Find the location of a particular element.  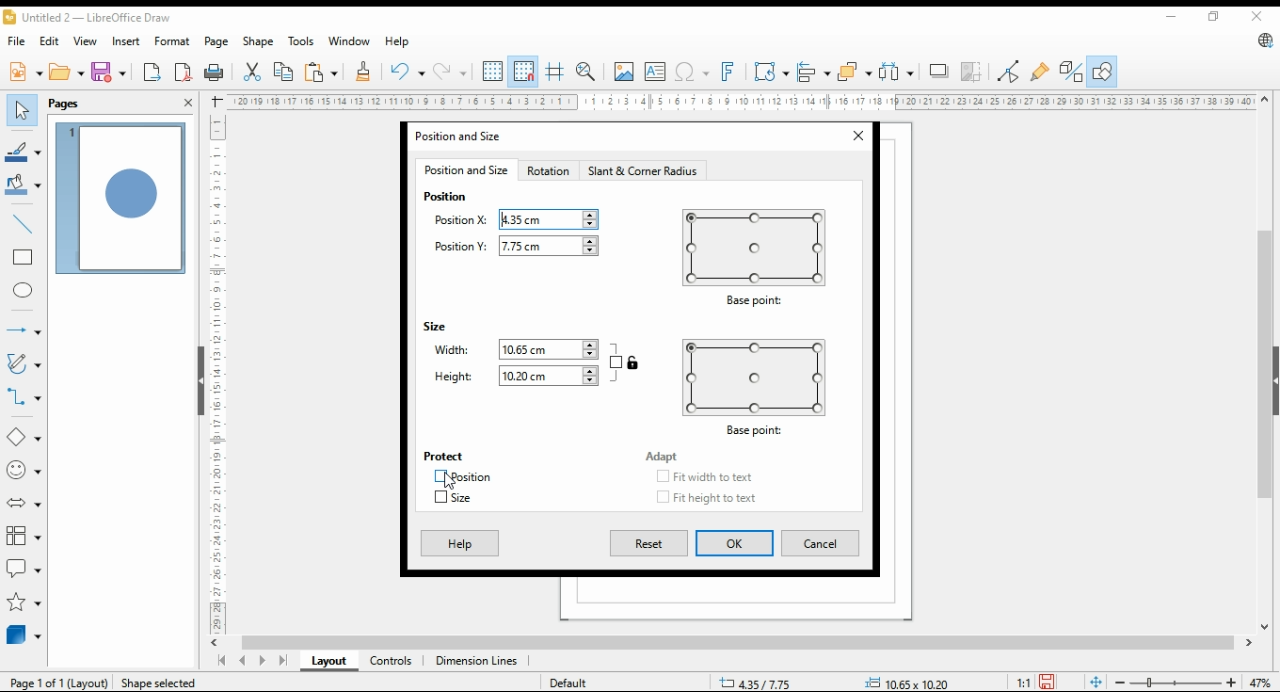

insert fontwork text is located at coordinates (731, 72).